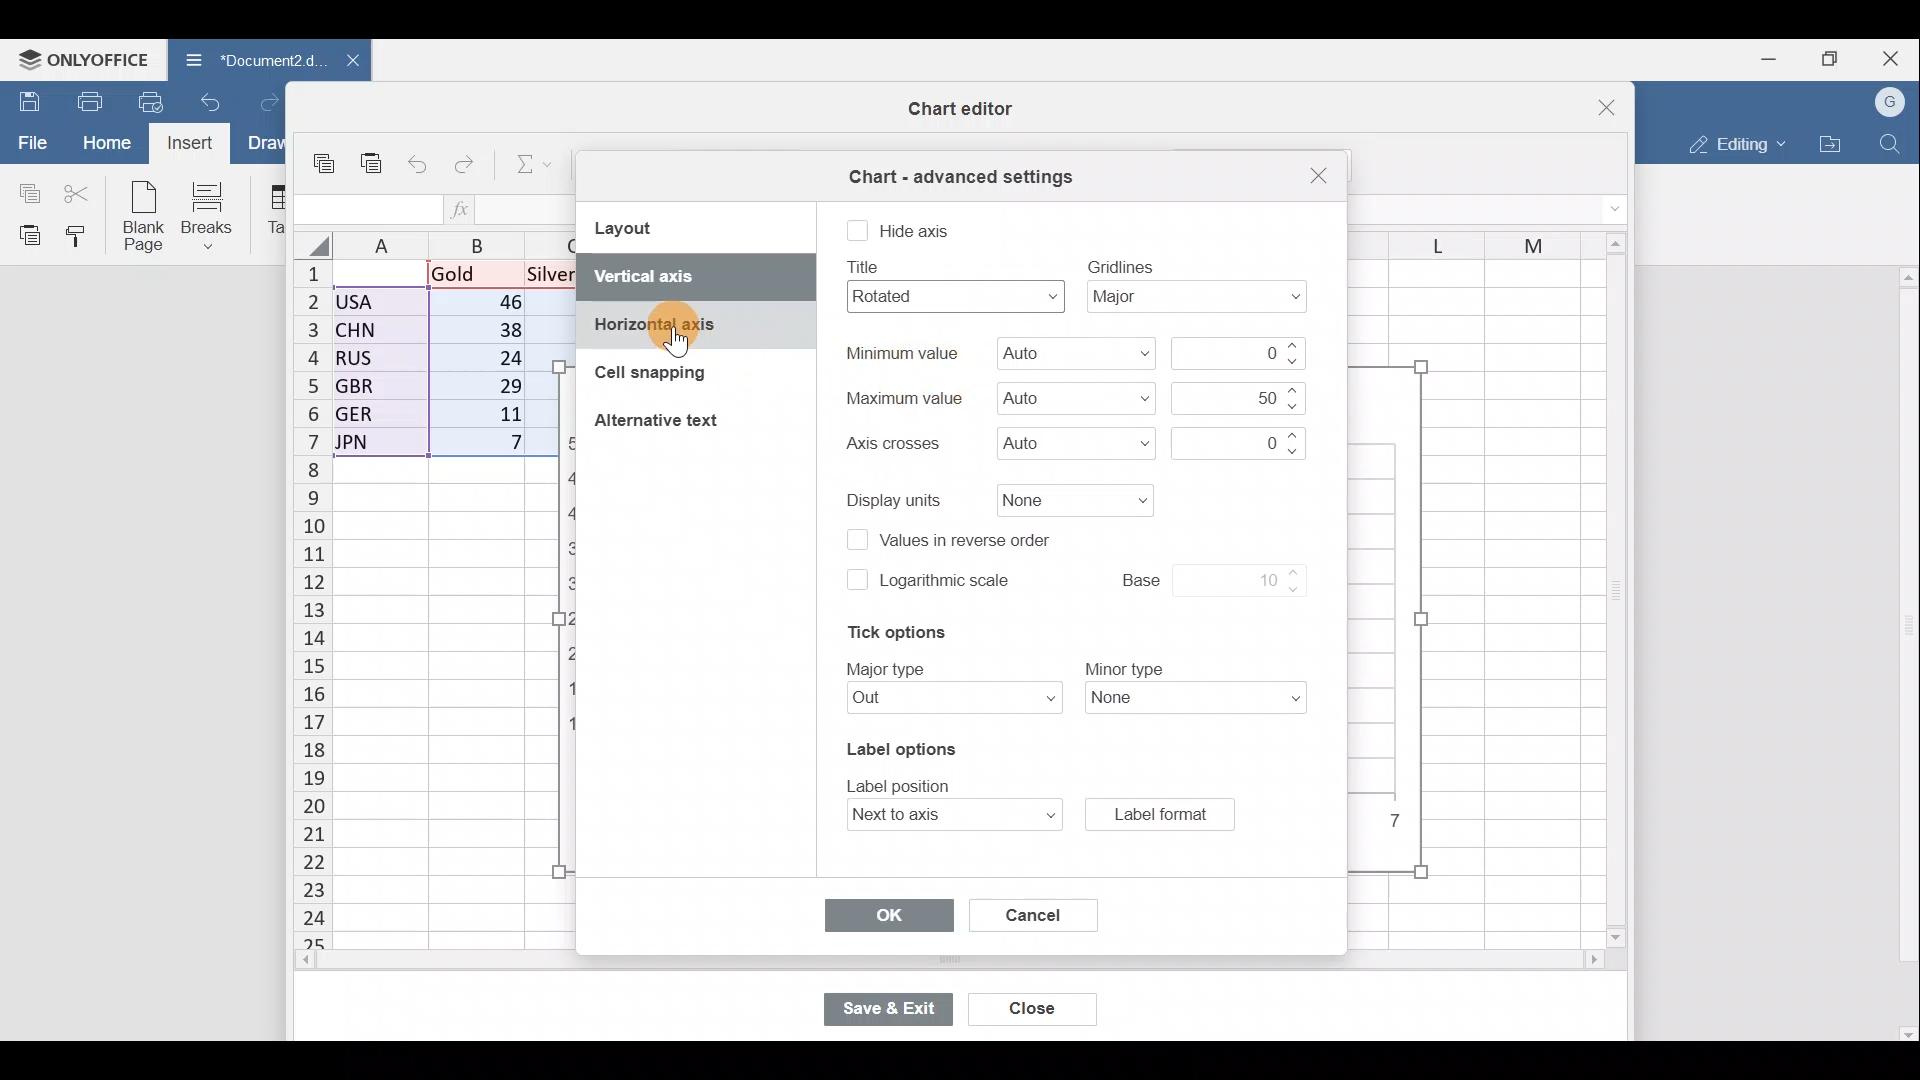 The height and width of the screenshot is (1080, 1920). What do you see at coordinates (1072, 397) in the screenshot?
I see `Maximum value` at bounding box center [1072, 397].